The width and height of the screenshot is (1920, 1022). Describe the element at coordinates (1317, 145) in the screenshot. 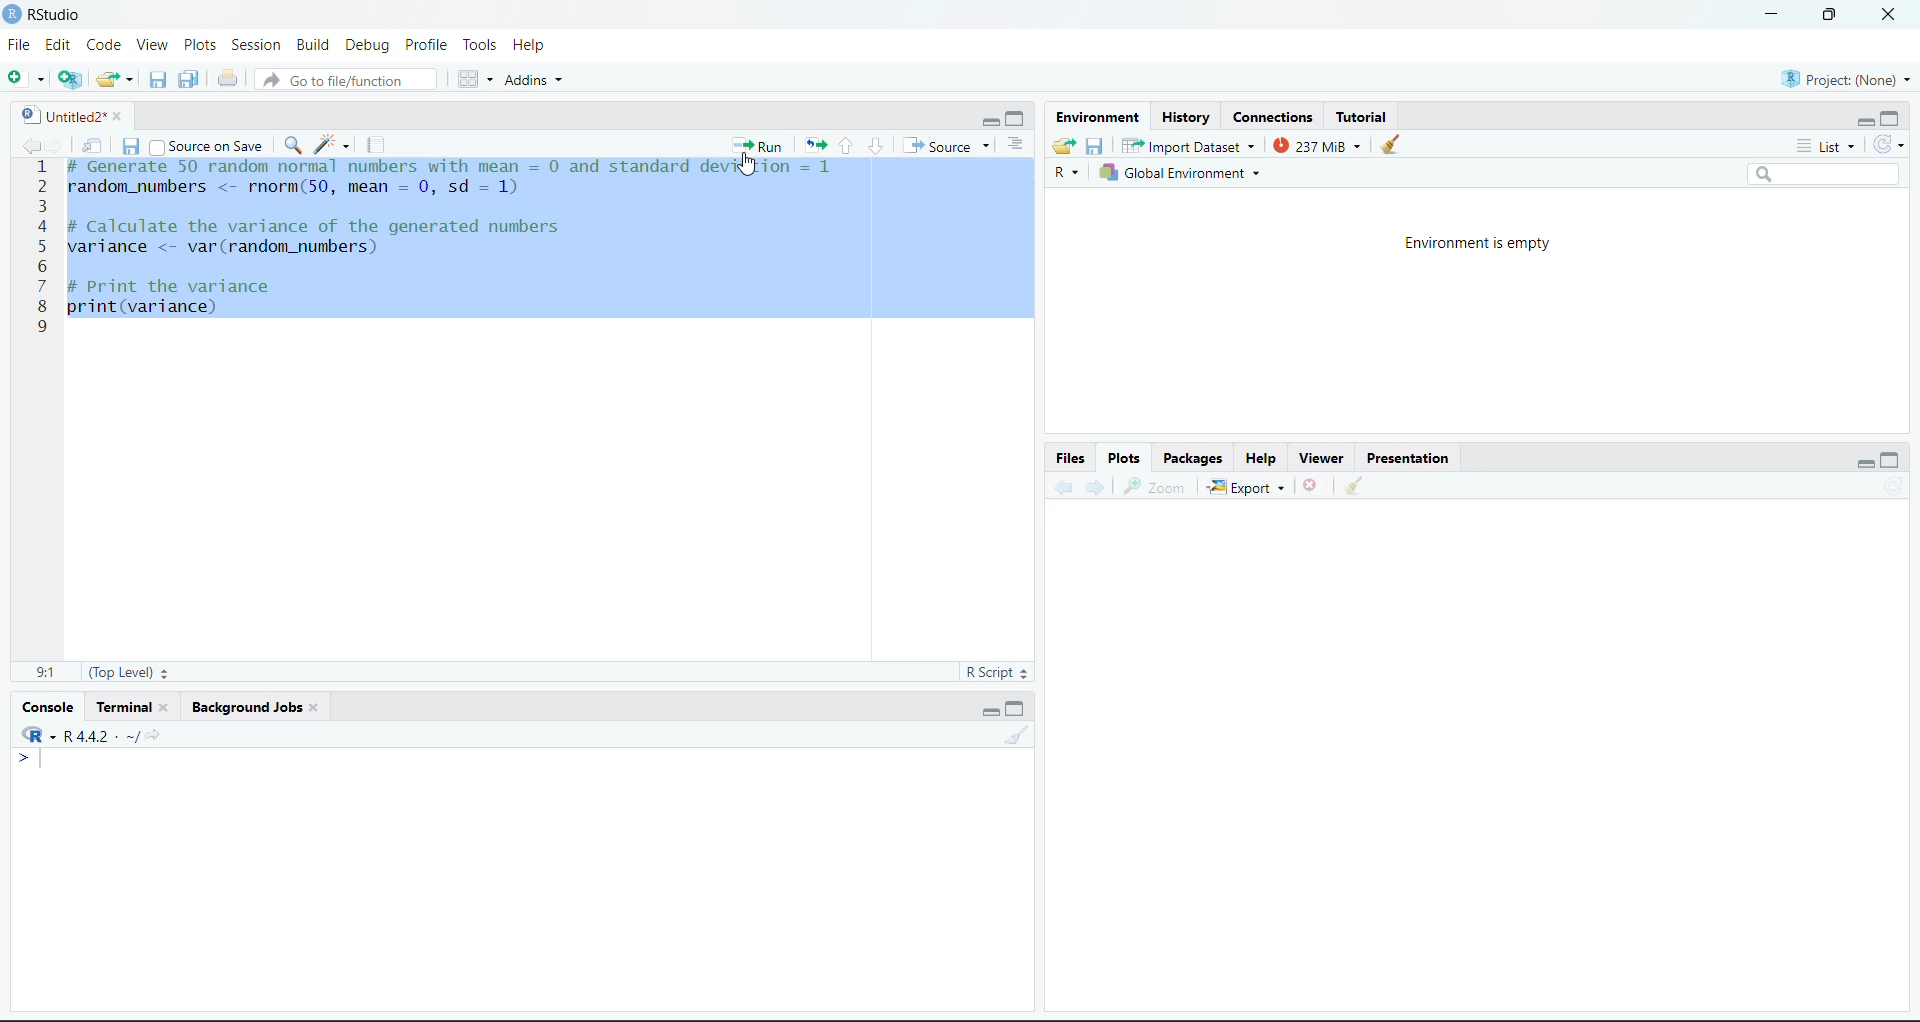

I see `238 Mib` at that location.